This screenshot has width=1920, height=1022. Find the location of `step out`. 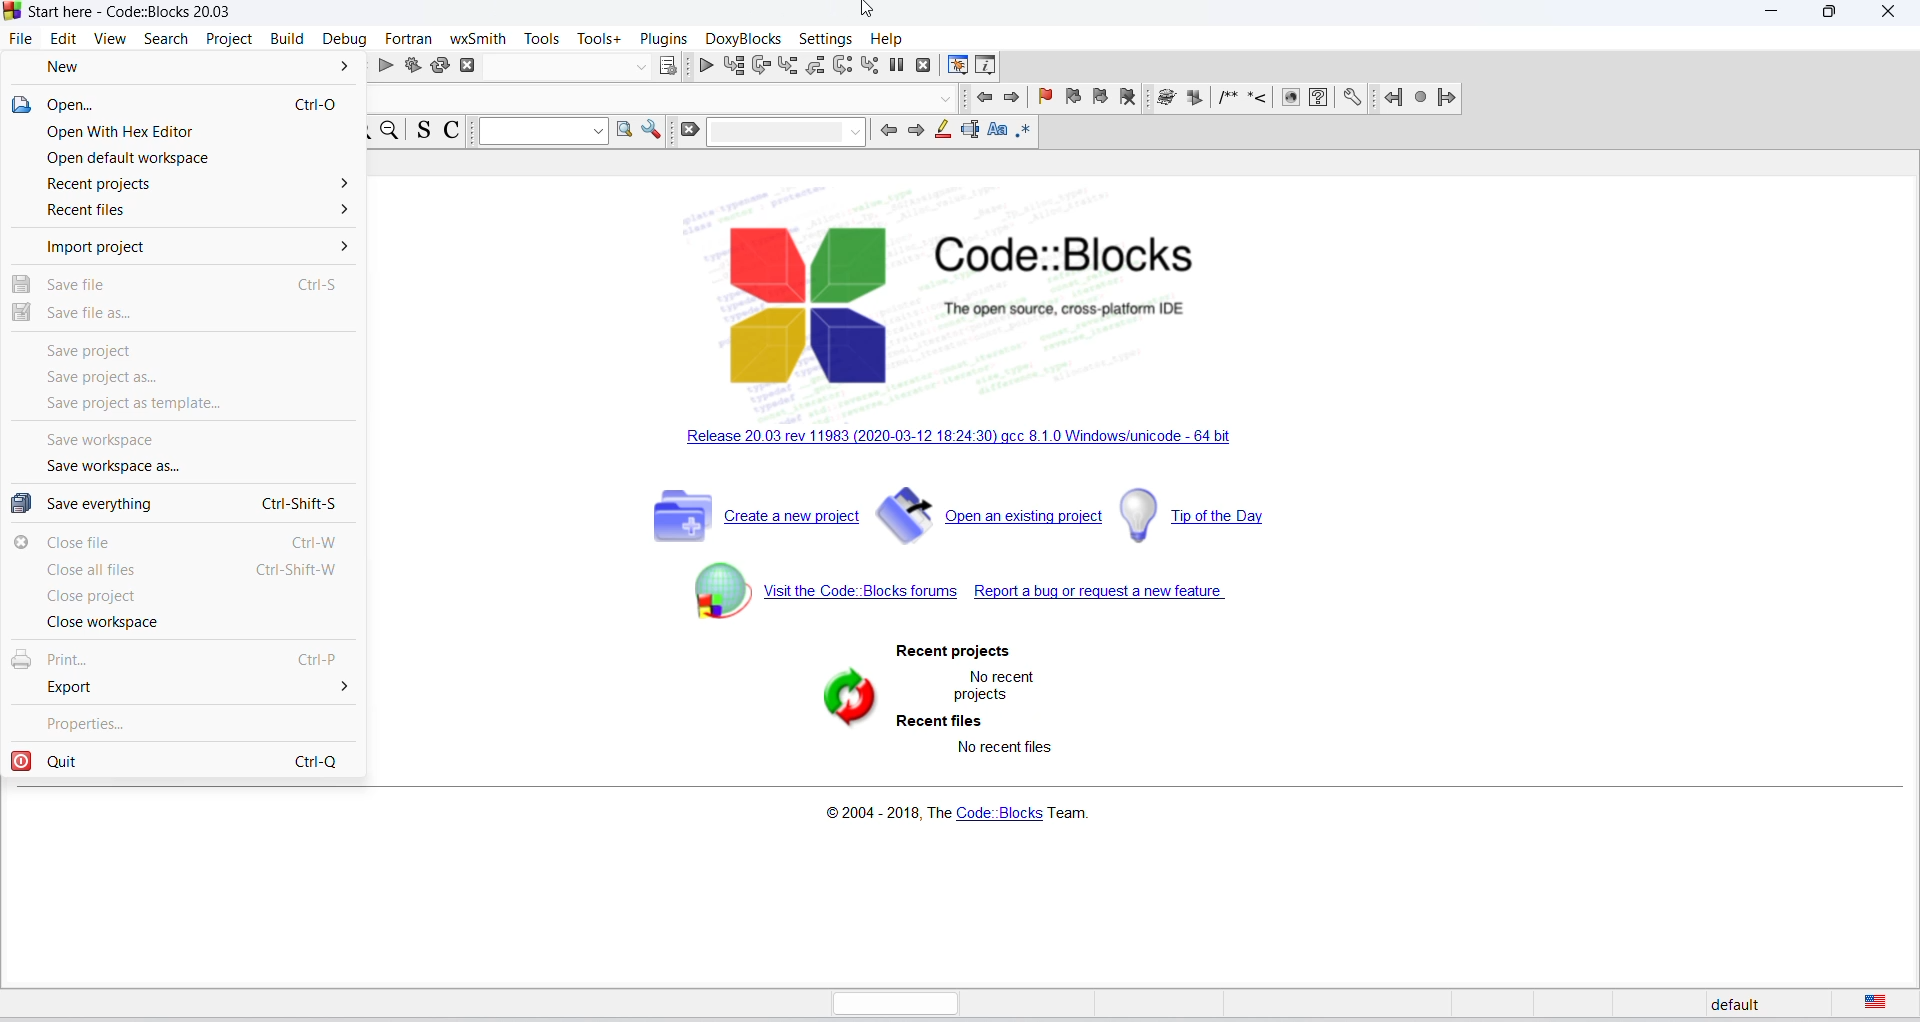

step out is located at coordinates (815, 66).